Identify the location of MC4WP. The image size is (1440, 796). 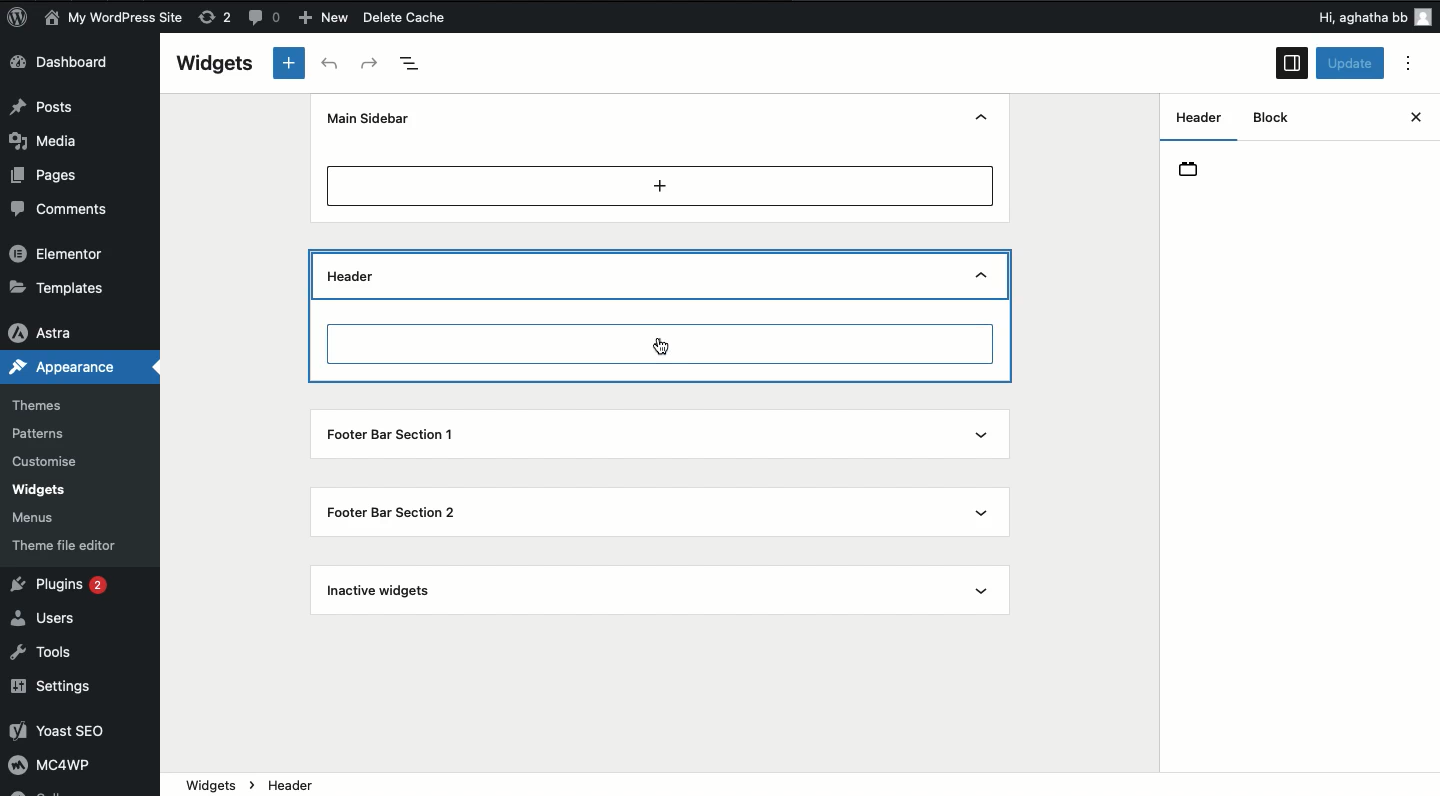
(59, 768).